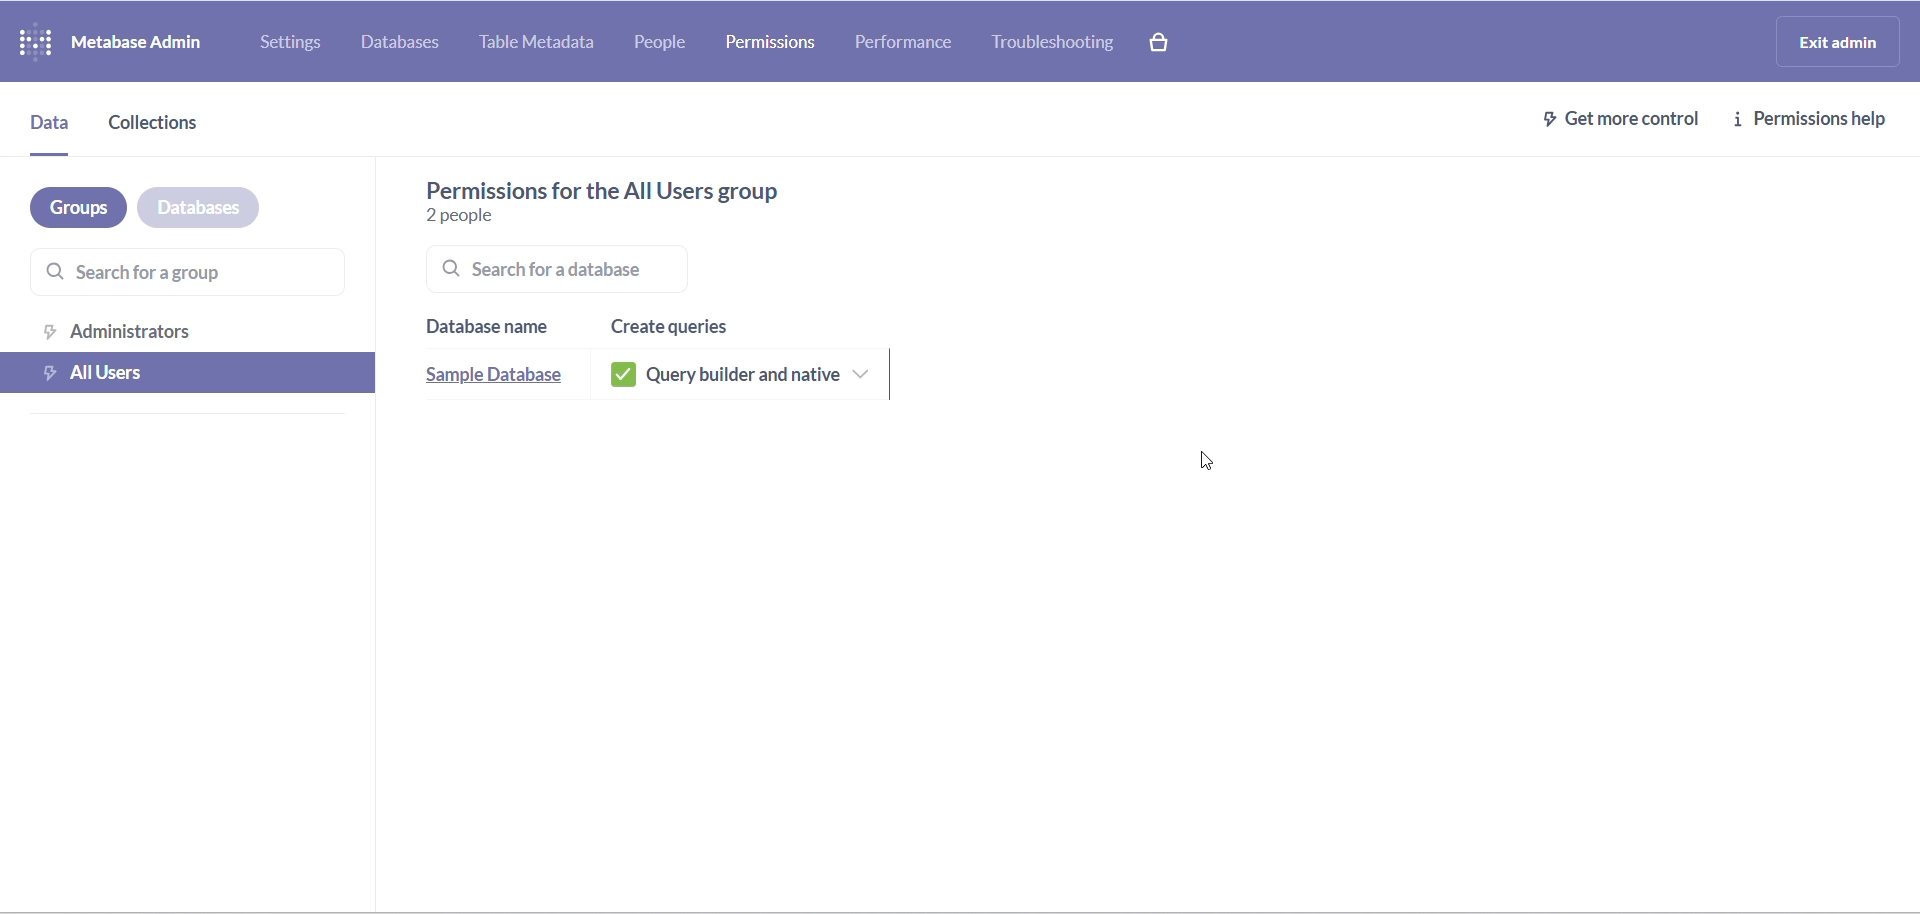  What do you see at coordinates (490, 326) in the screenshot?
I see `database name` at bounding box center [490, 326].